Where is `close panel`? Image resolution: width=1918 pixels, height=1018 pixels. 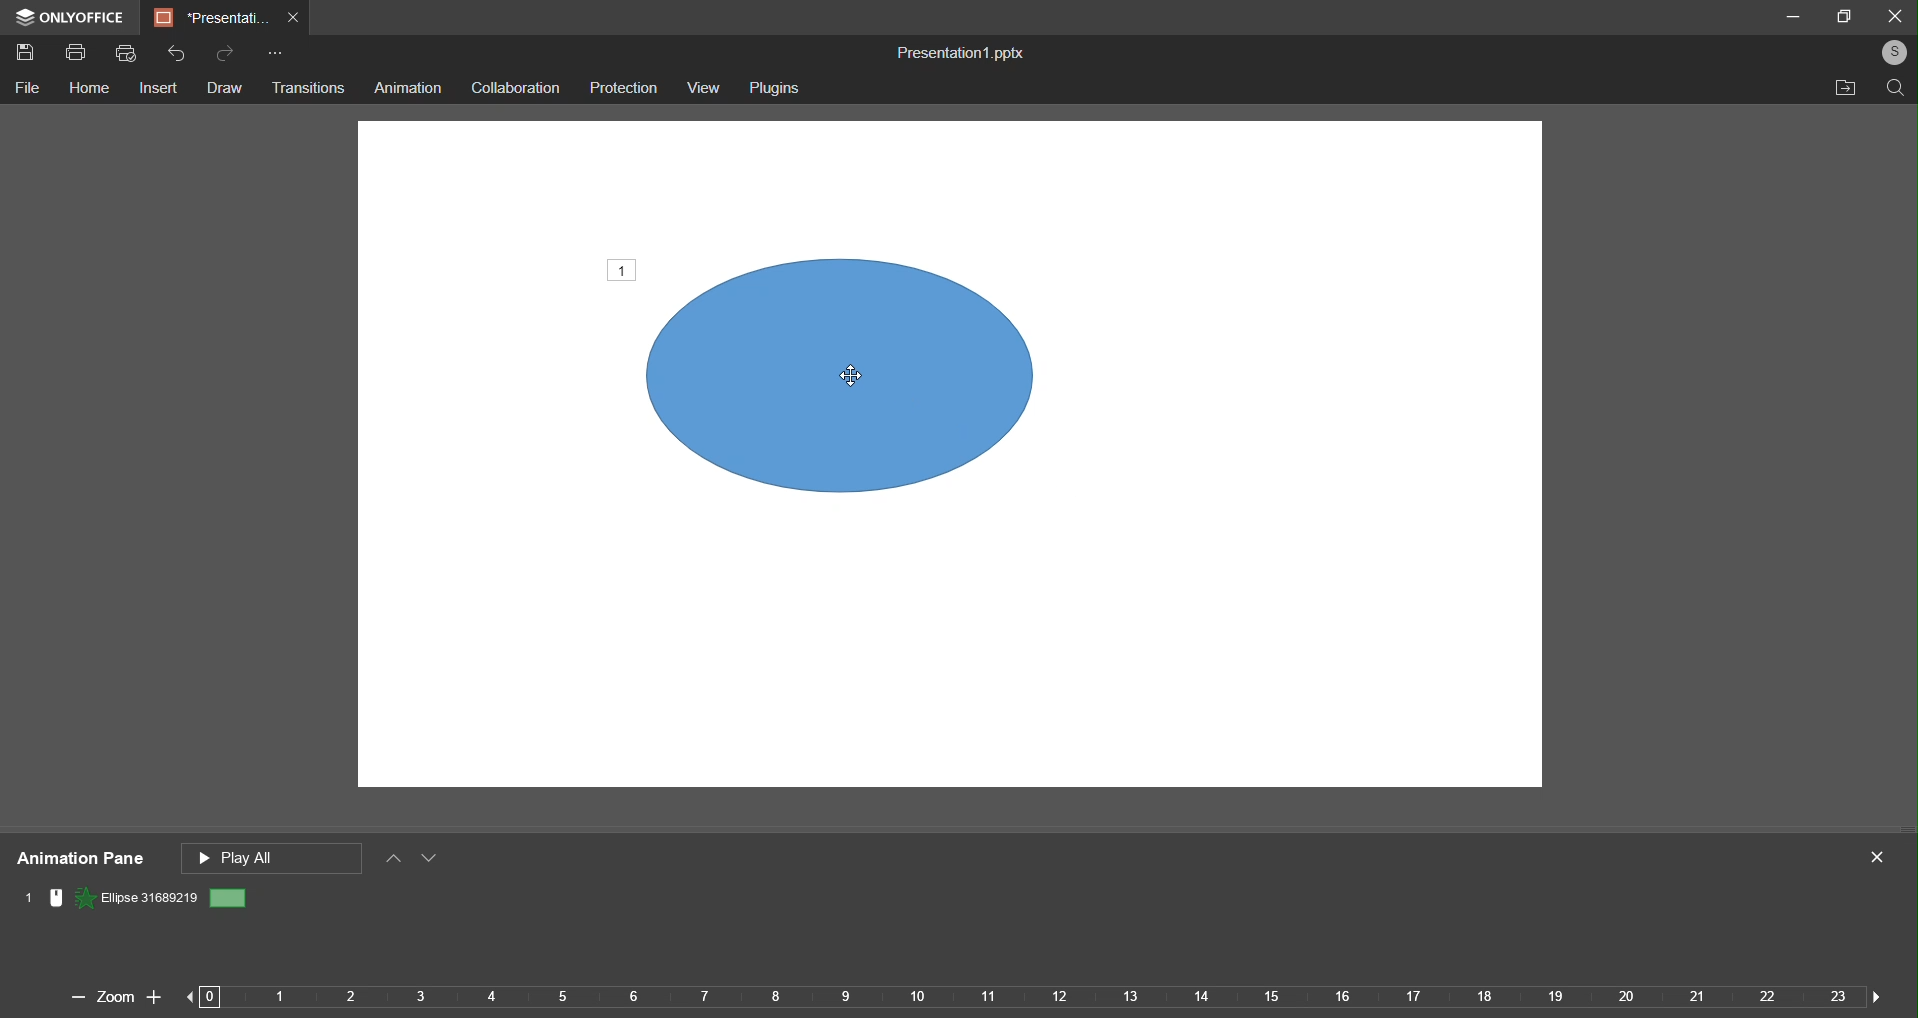
close panel is located at coordinates (1879, 856).